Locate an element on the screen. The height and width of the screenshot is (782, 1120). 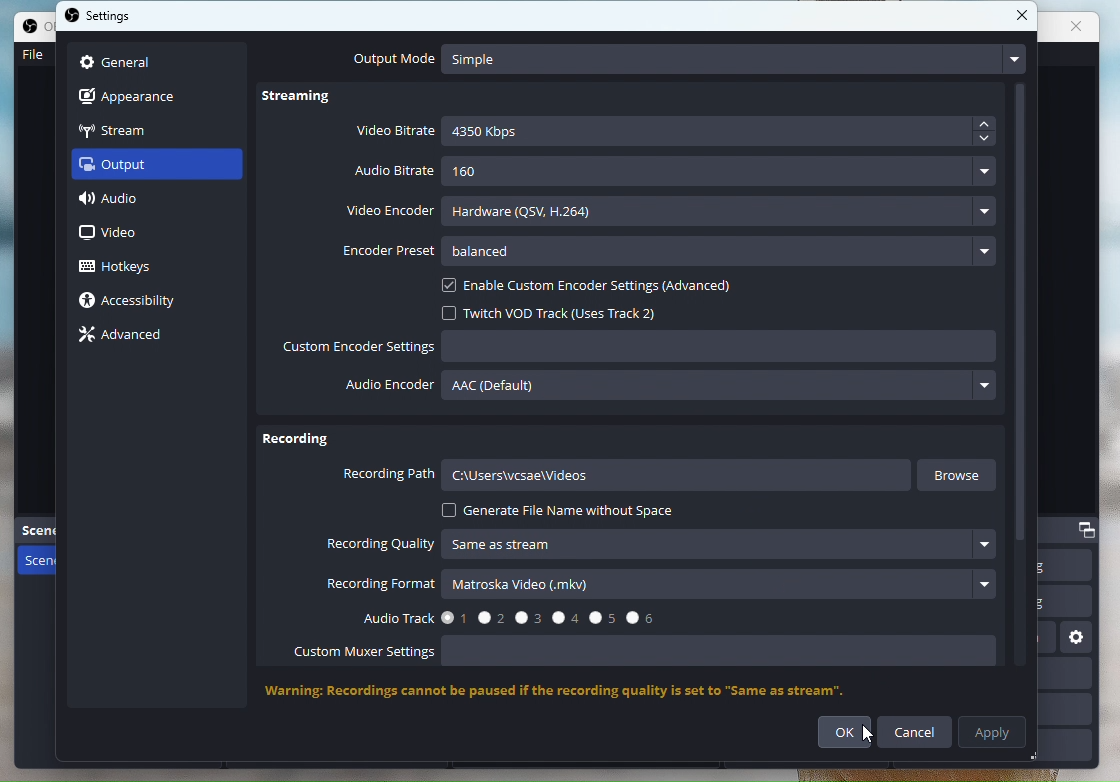
video is located at coordinates (114, 234).